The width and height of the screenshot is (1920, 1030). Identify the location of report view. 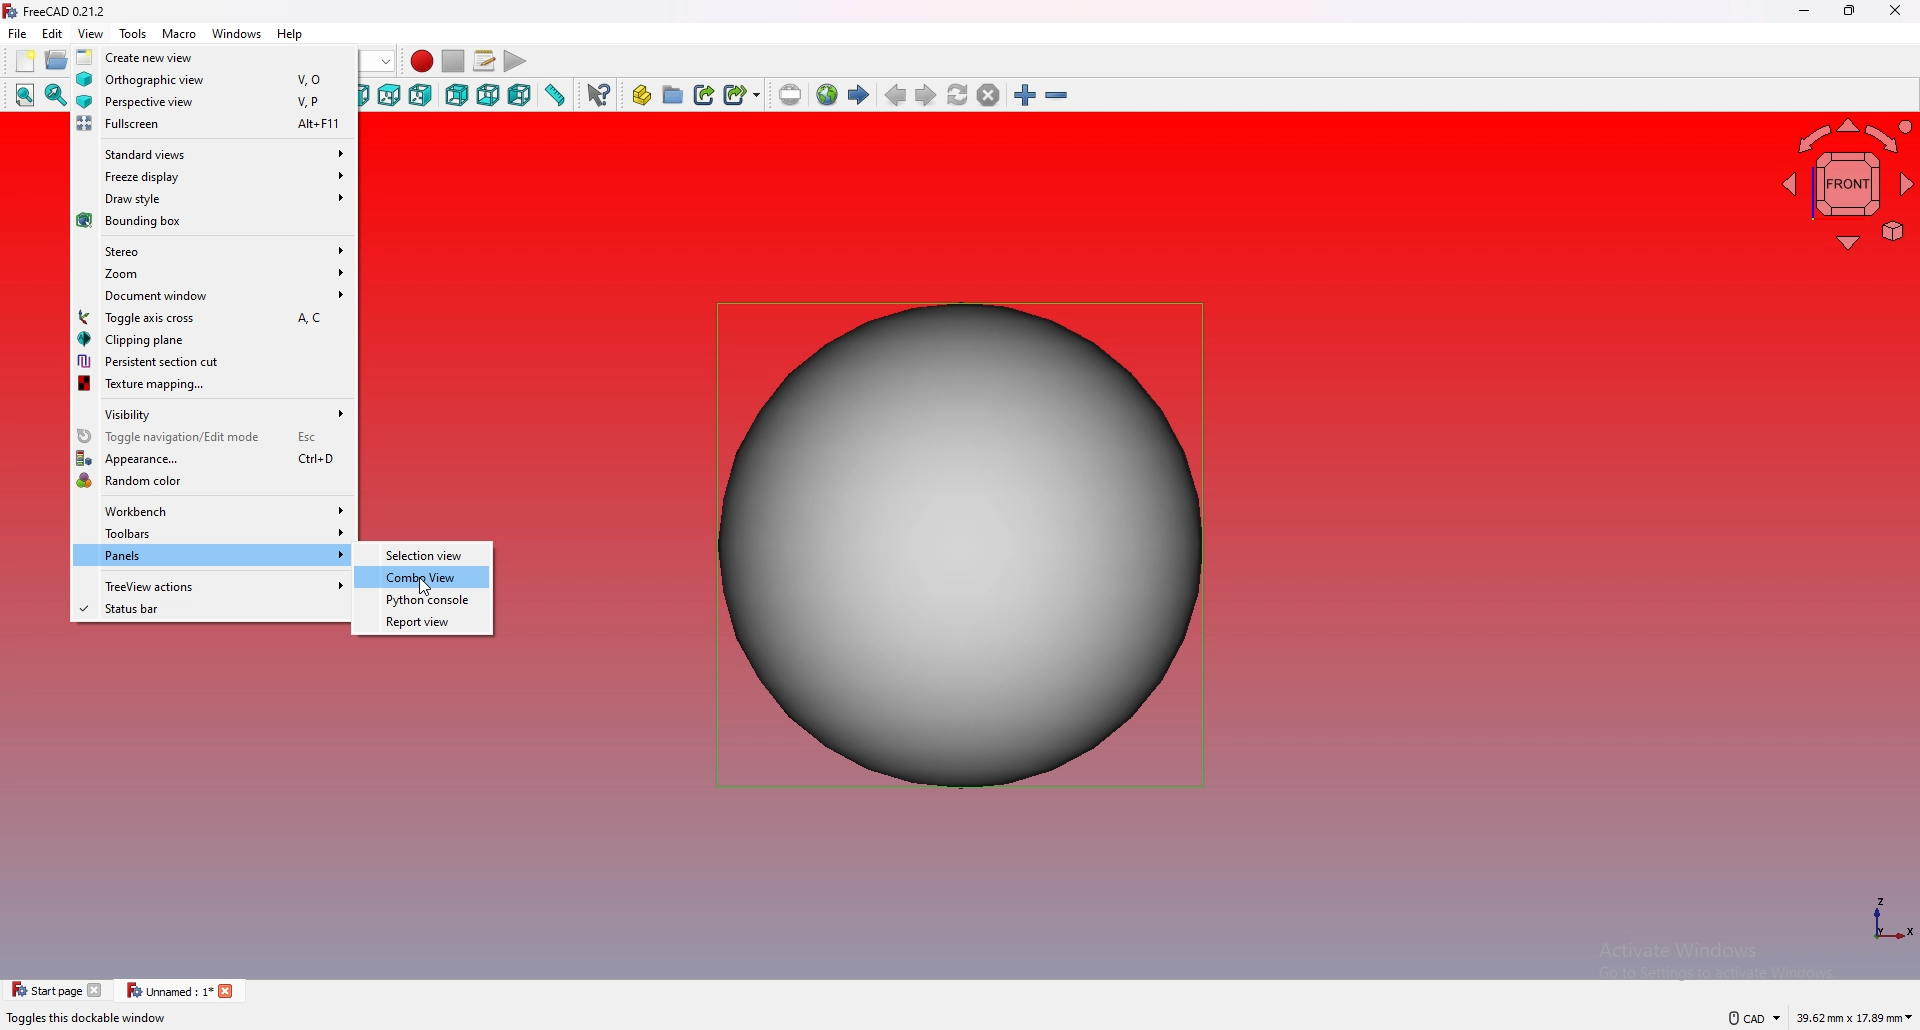
(426, 622).